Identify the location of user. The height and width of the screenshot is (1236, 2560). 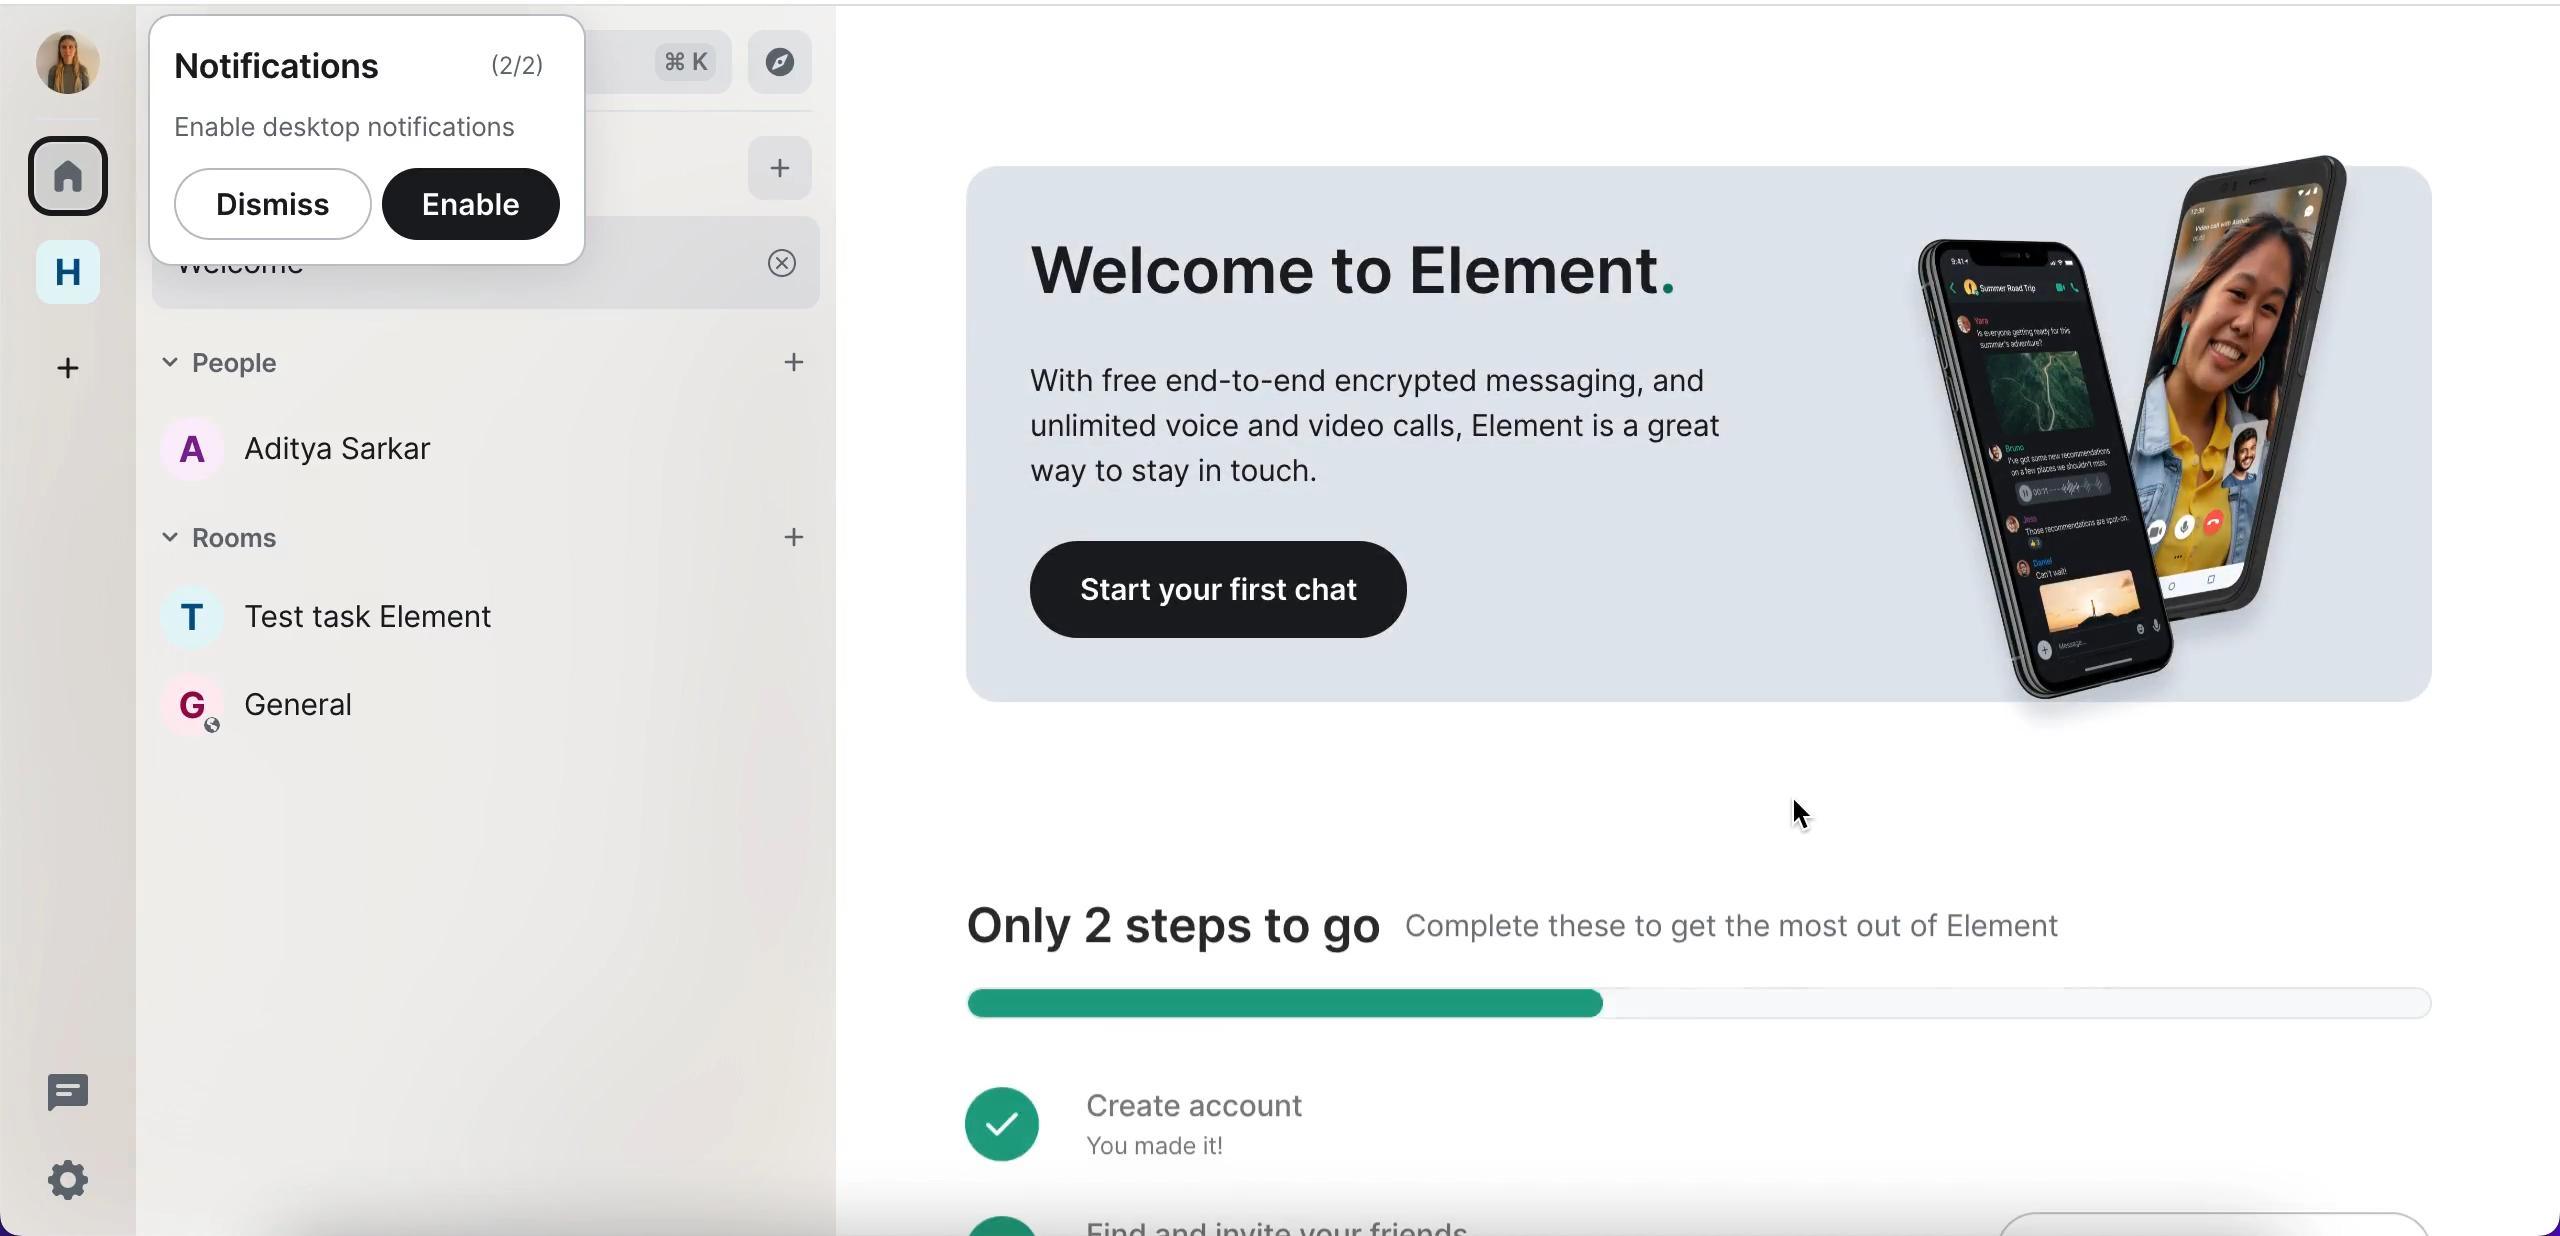
(69, 62).